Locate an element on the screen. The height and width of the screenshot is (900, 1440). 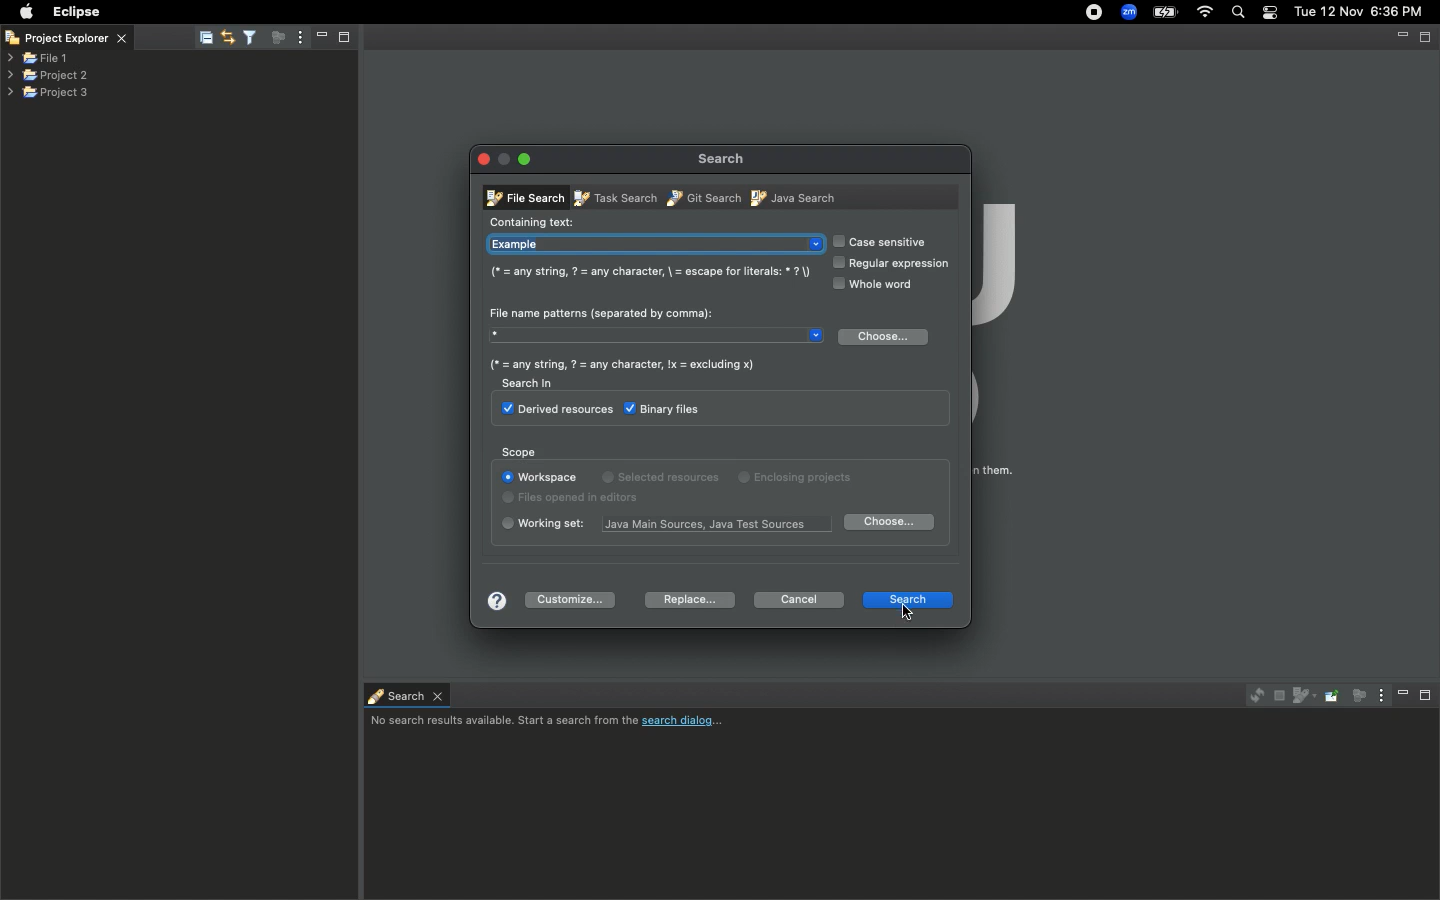
Regular expression is located at coordinates (891, 265).